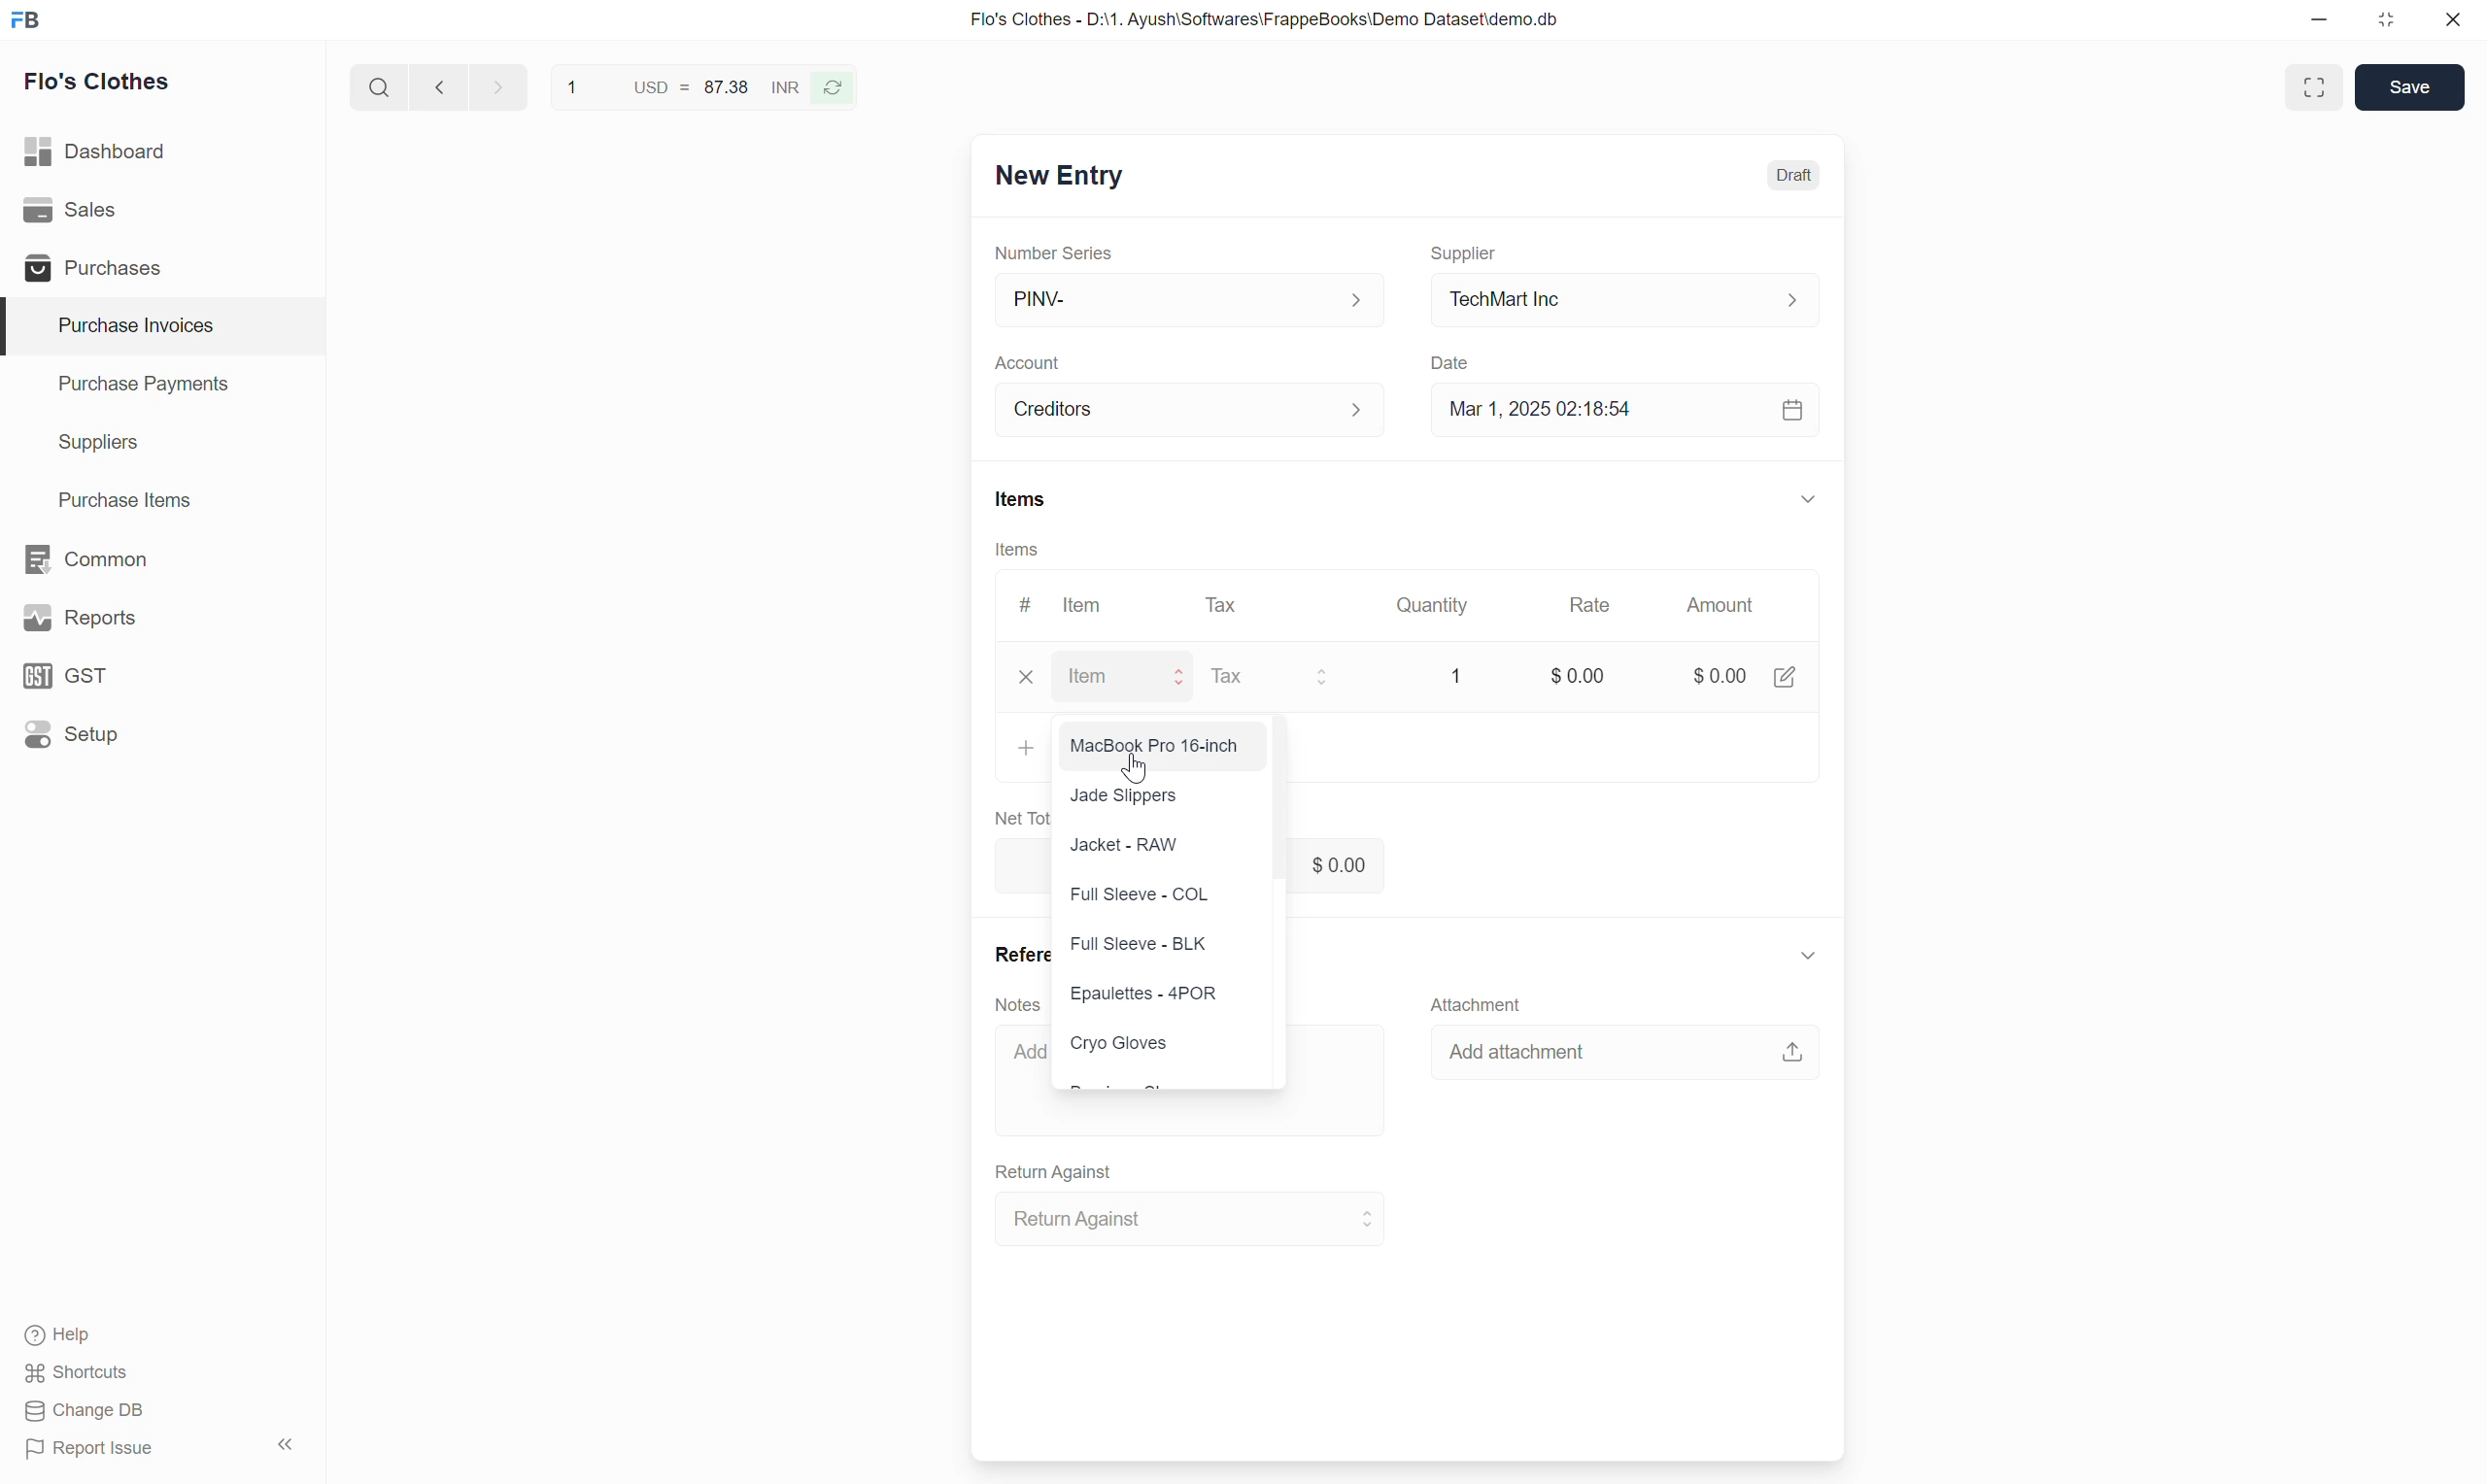 This screenshot has height=1484, width=2487. What do you see at coordinates (1808, 498) in the screenshot?
I see `Collapse` at bounding box center [1808, 498].